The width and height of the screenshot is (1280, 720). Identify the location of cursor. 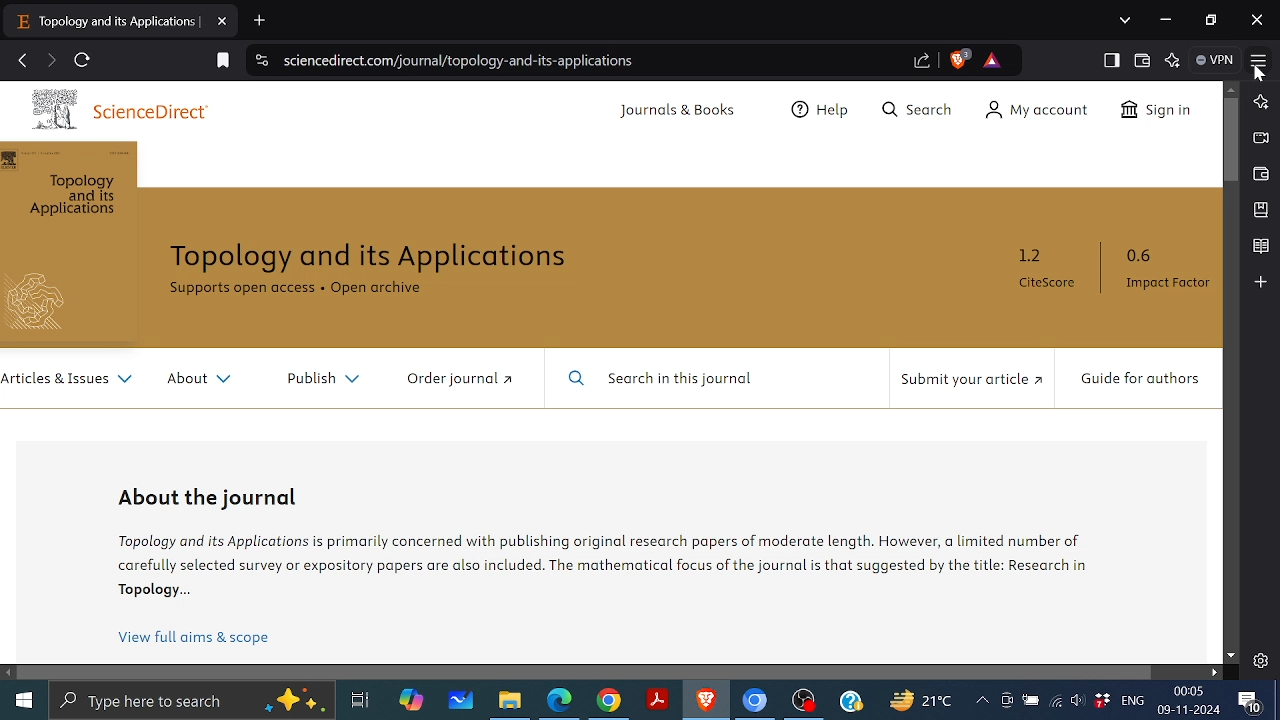
(1261, 77).